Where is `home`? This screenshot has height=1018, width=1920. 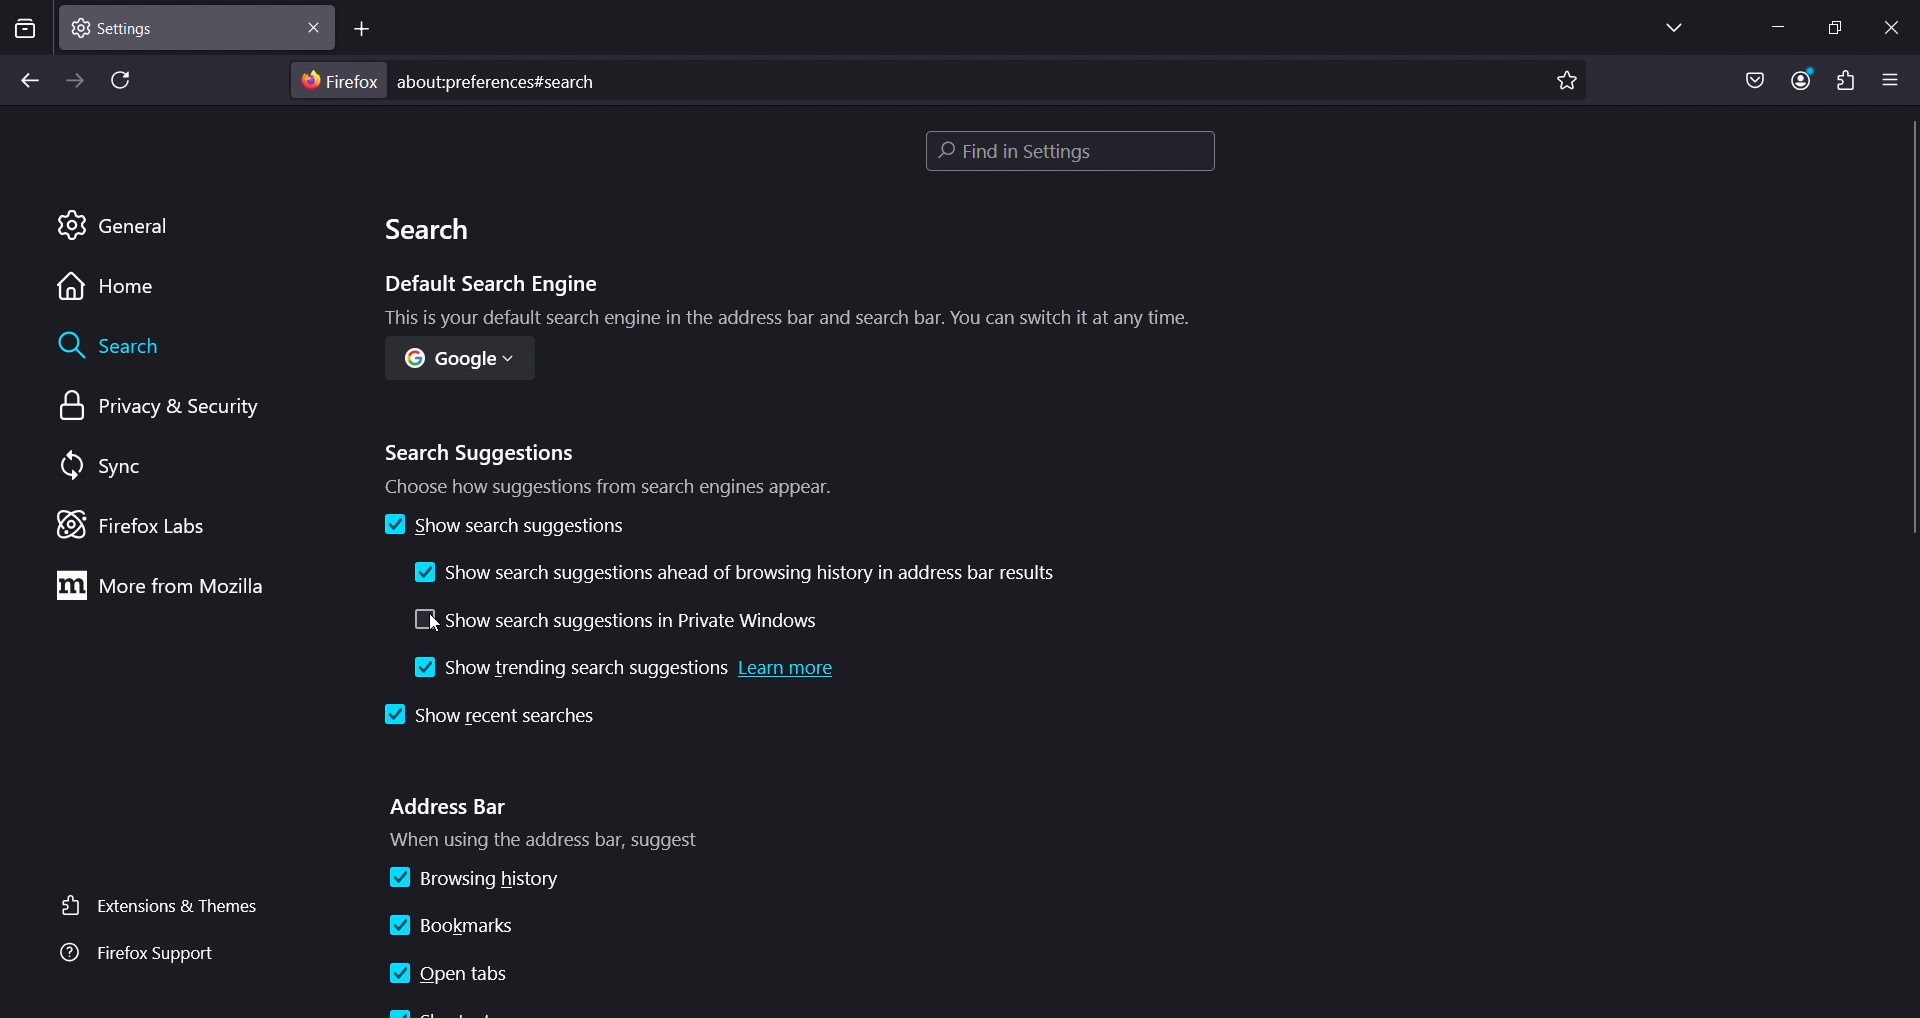 home is located at coordinates (114, 288).